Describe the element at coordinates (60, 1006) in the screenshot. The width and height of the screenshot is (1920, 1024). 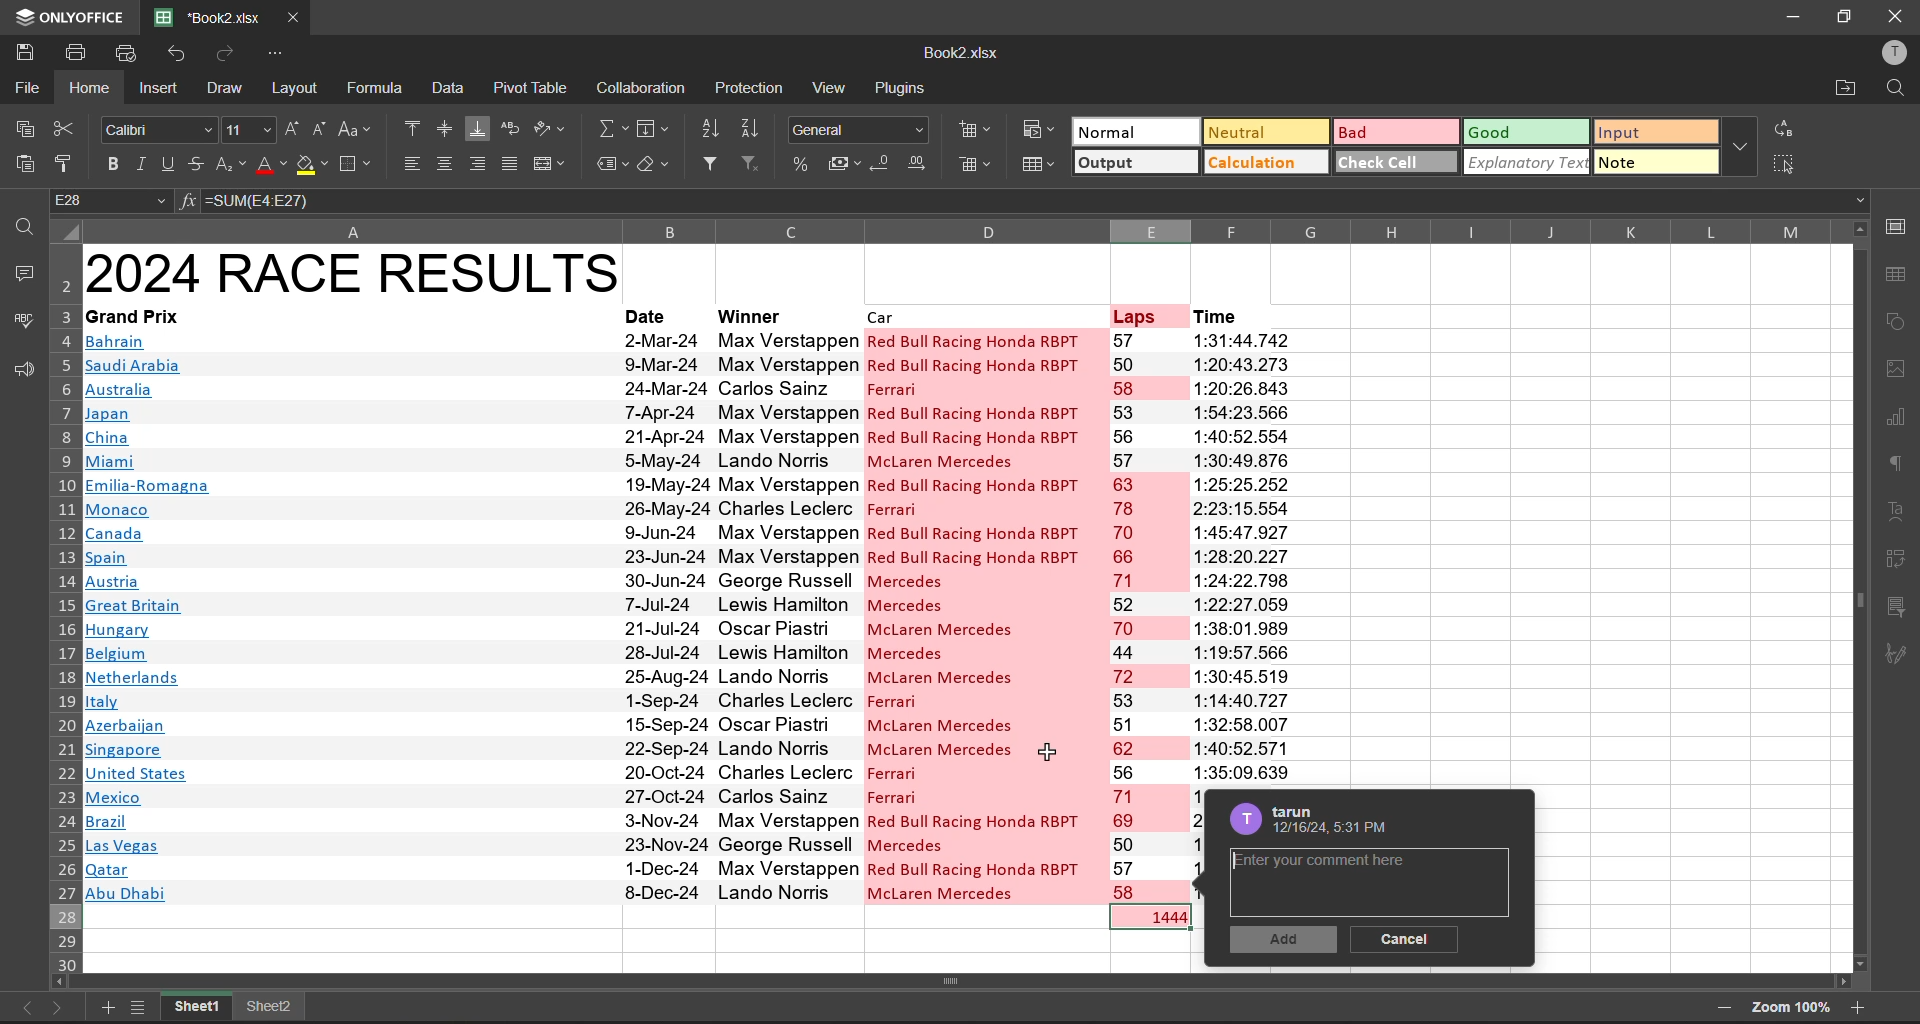
I see `next` at that location.